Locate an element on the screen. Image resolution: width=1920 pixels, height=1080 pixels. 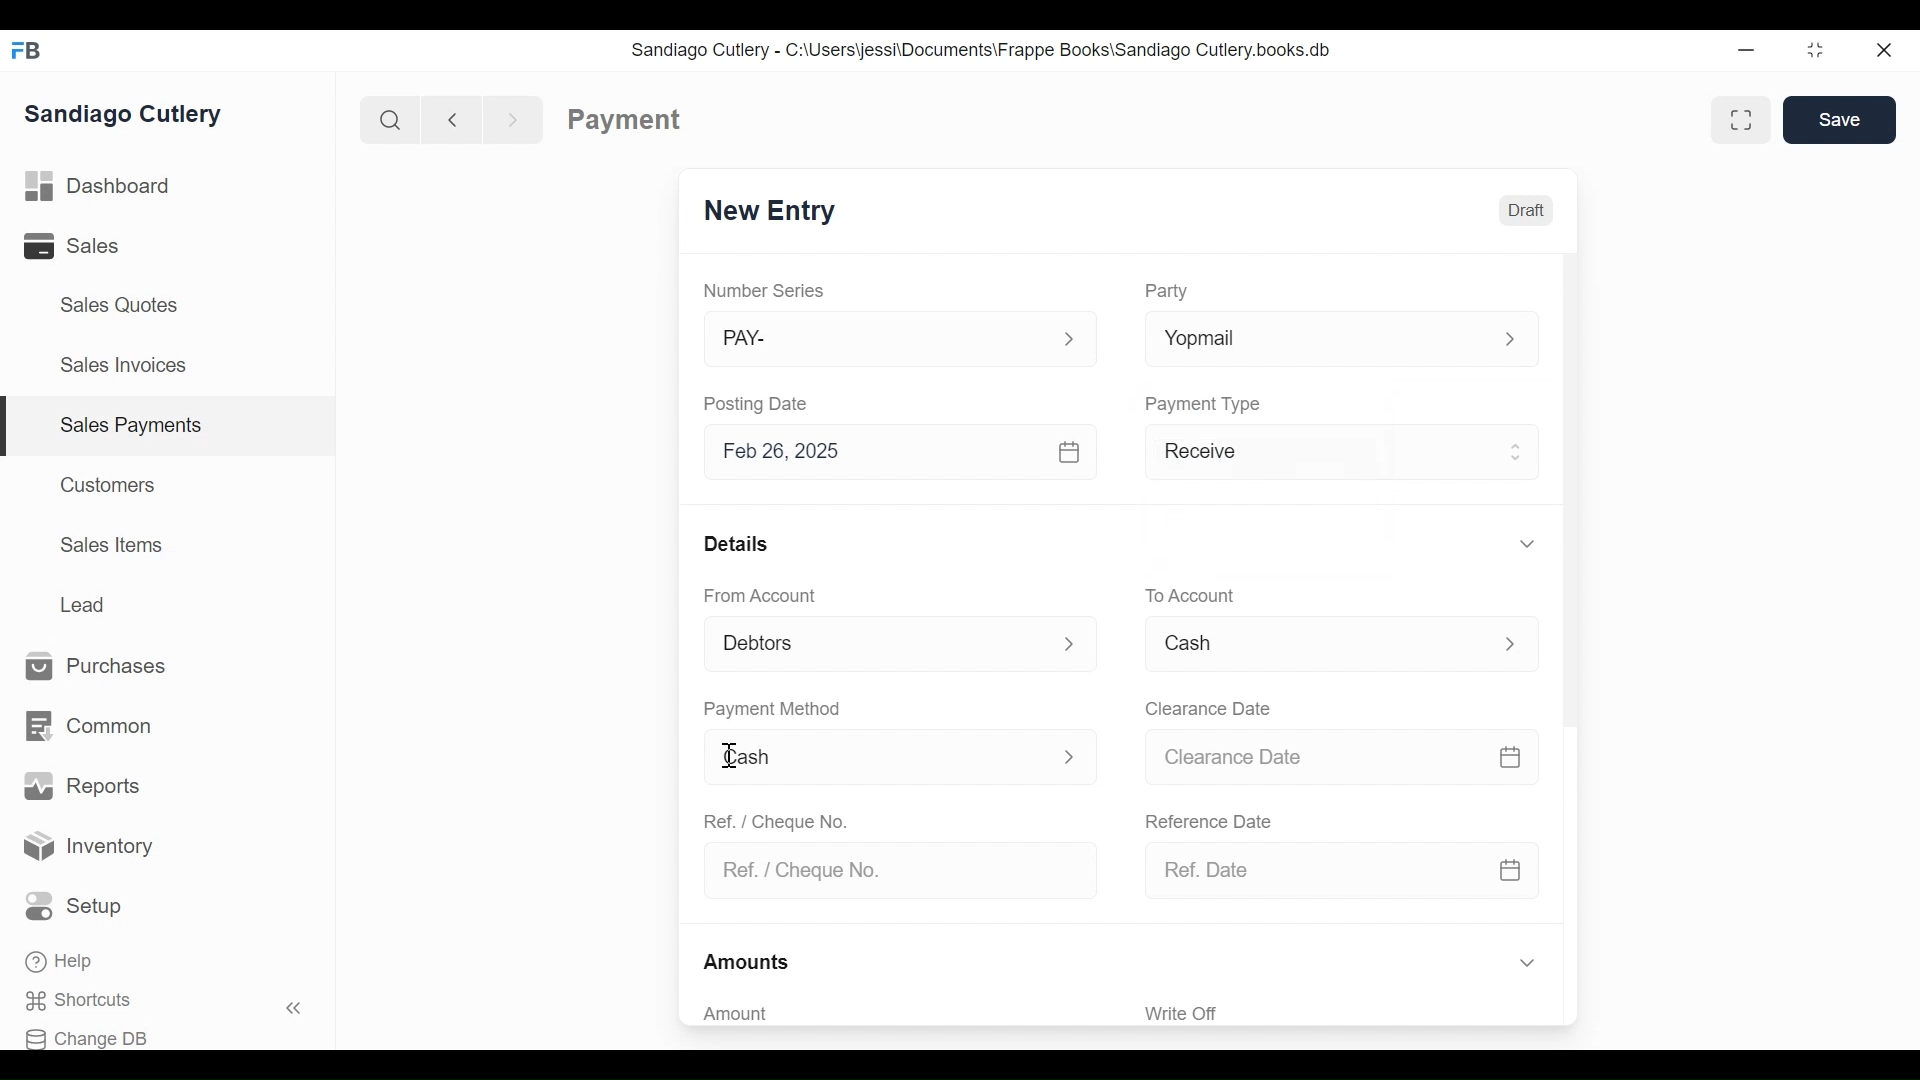
Amount is located at coordinates (890, 1014).